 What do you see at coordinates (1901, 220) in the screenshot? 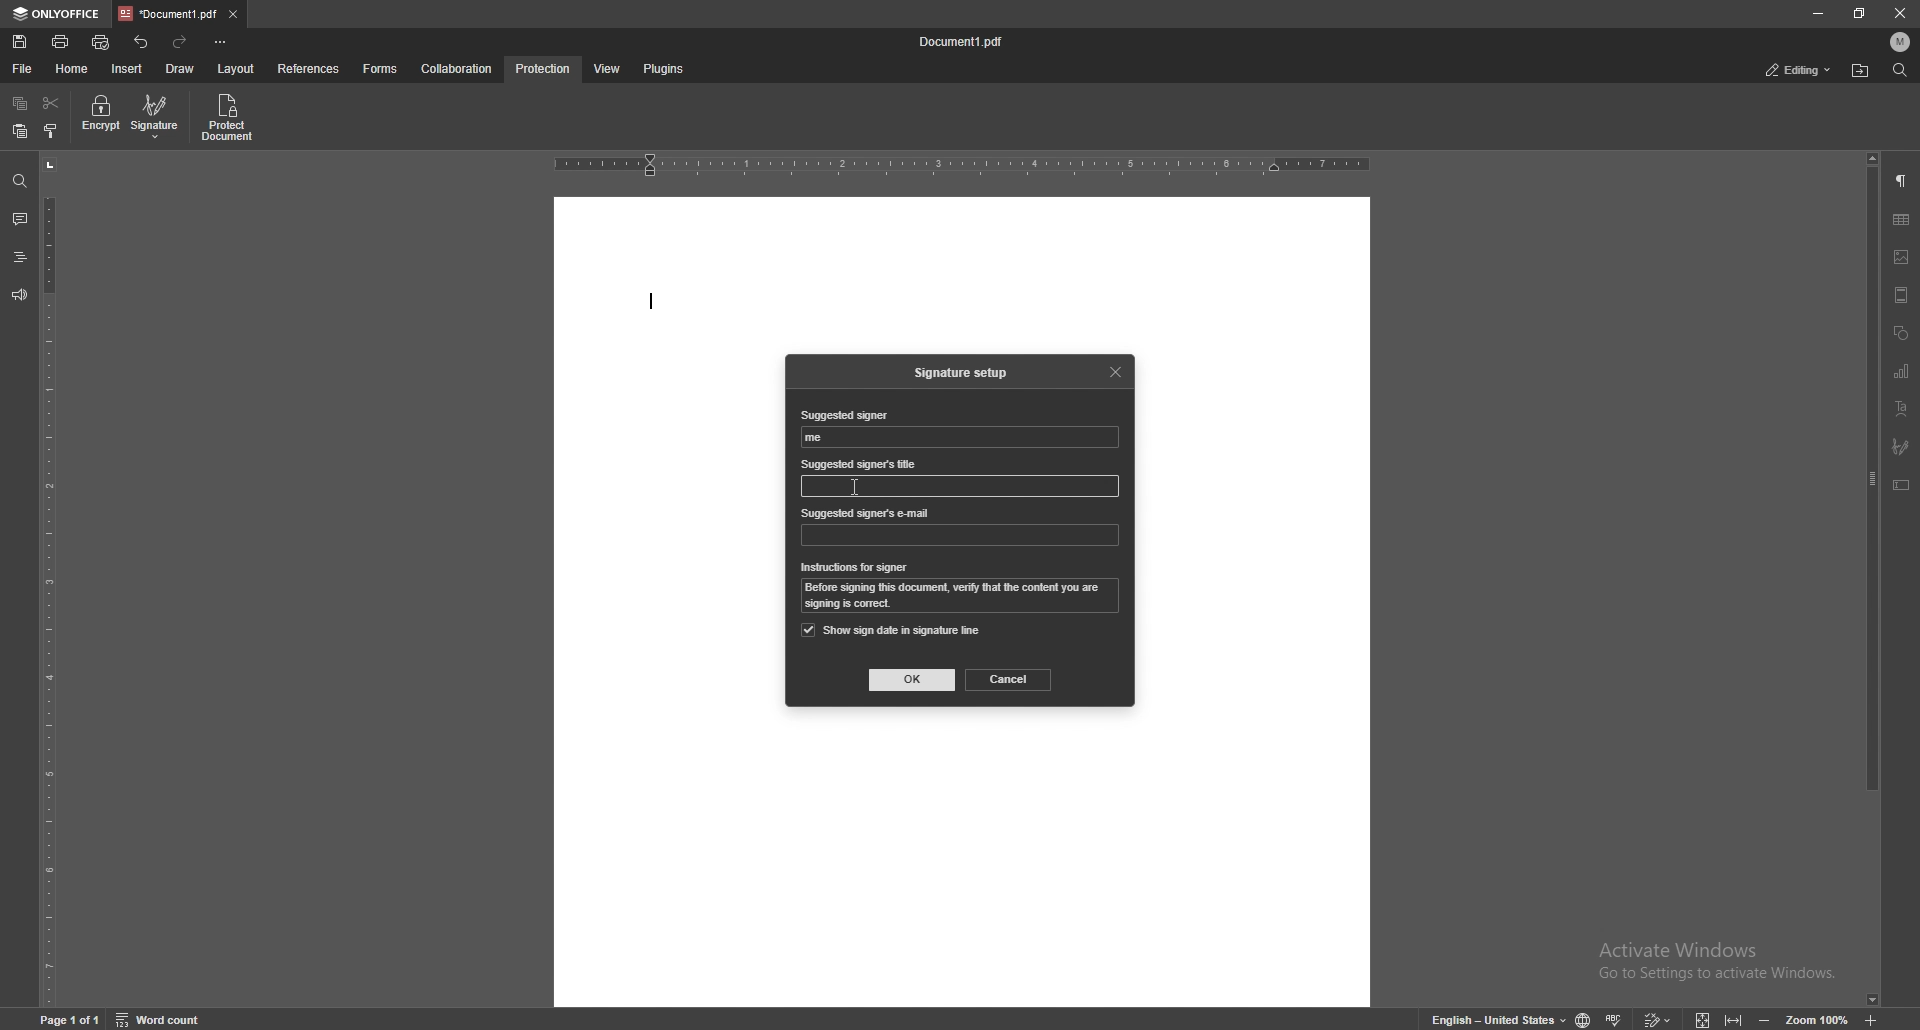
I see `table` at bounding box center [1901, 220].